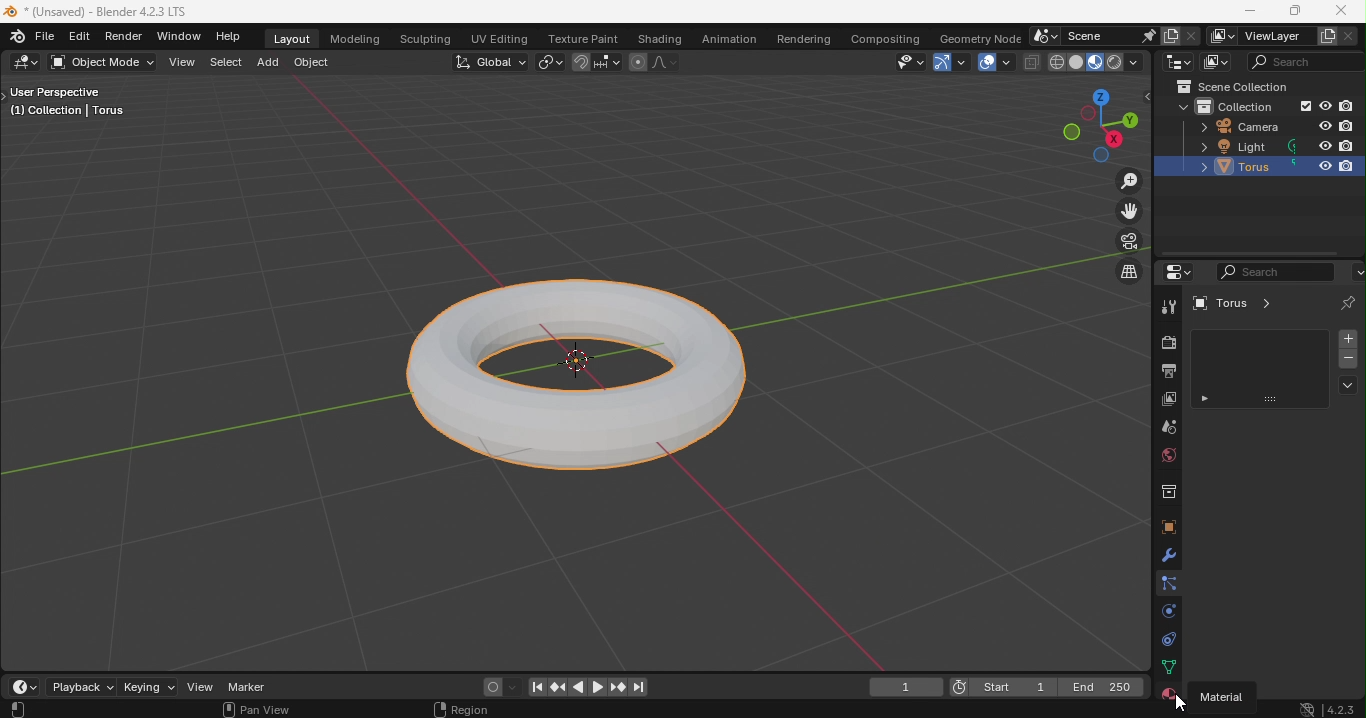  Describe the element at coordinates (1253, 254) in the screenshot. I see `Scroll bar` at that location.